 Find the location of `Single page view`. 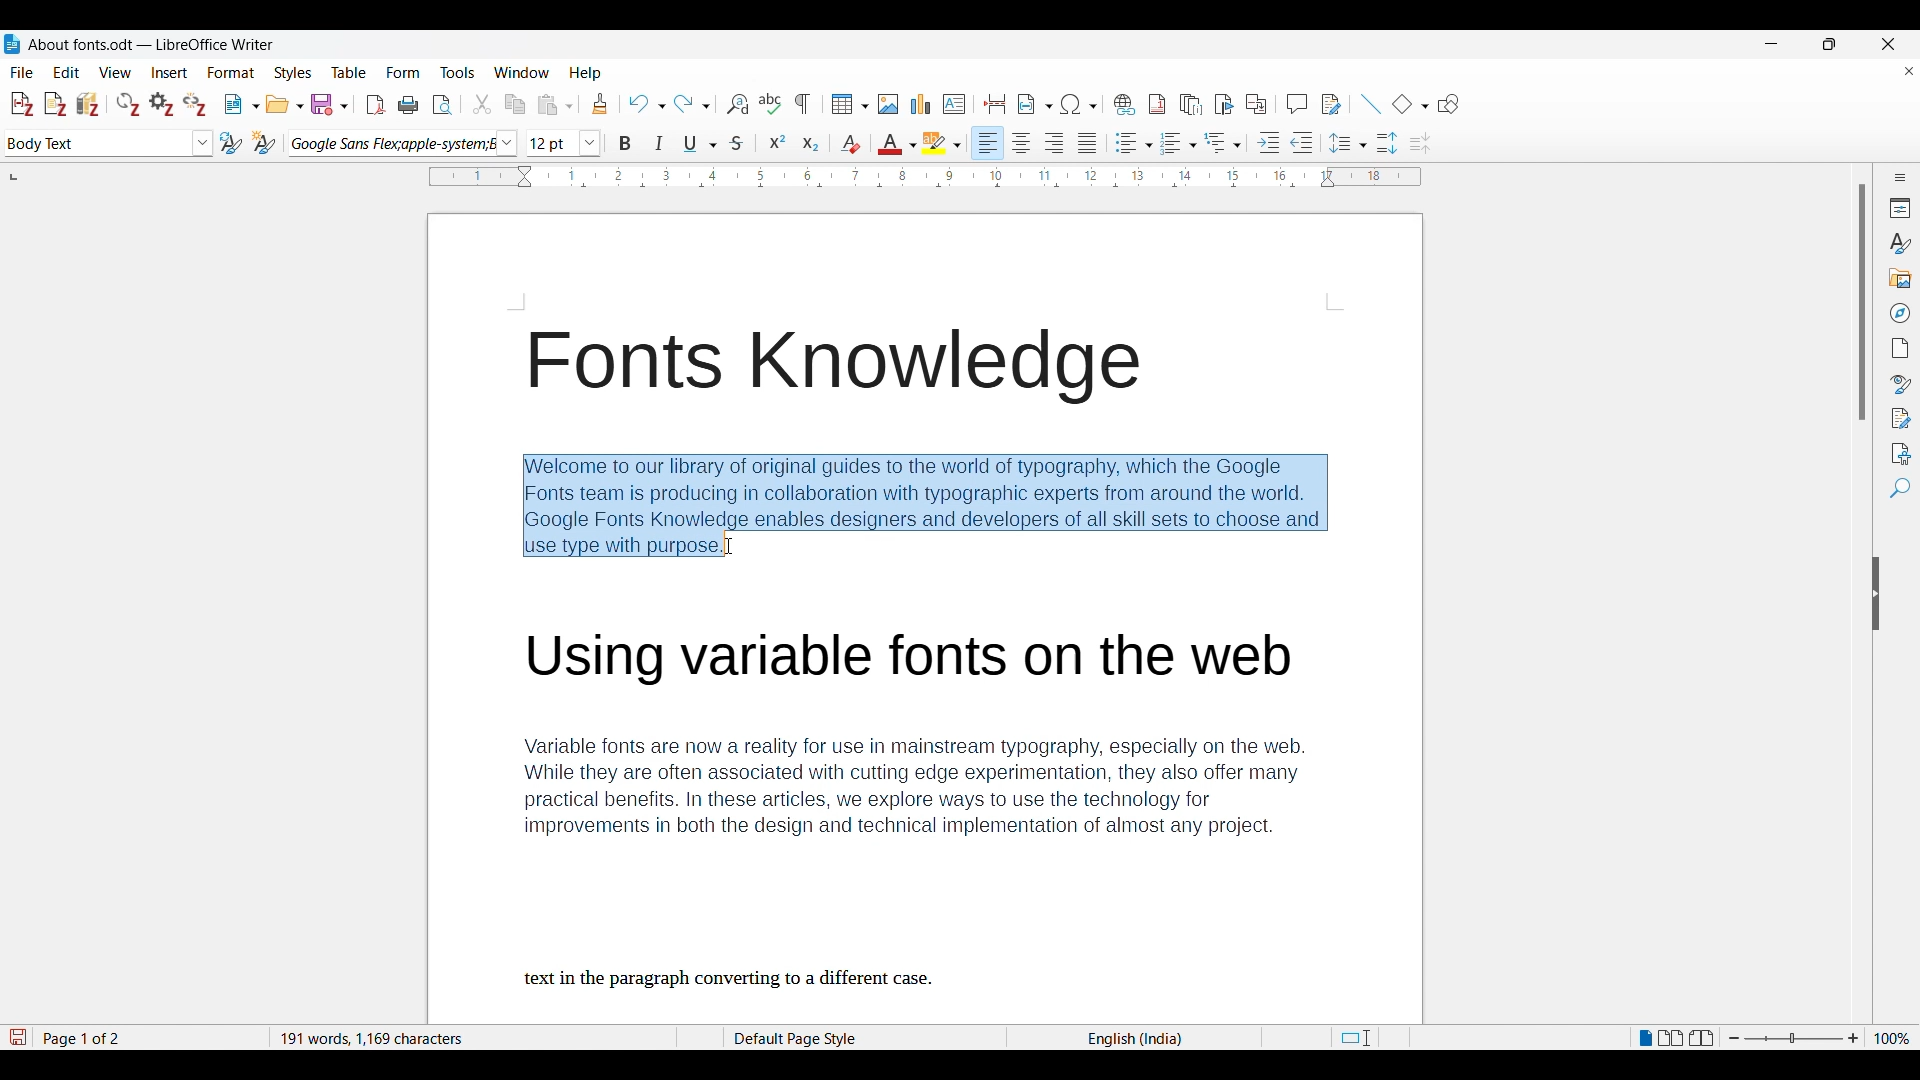

Single page view is located at coordinates (1645, 1038).